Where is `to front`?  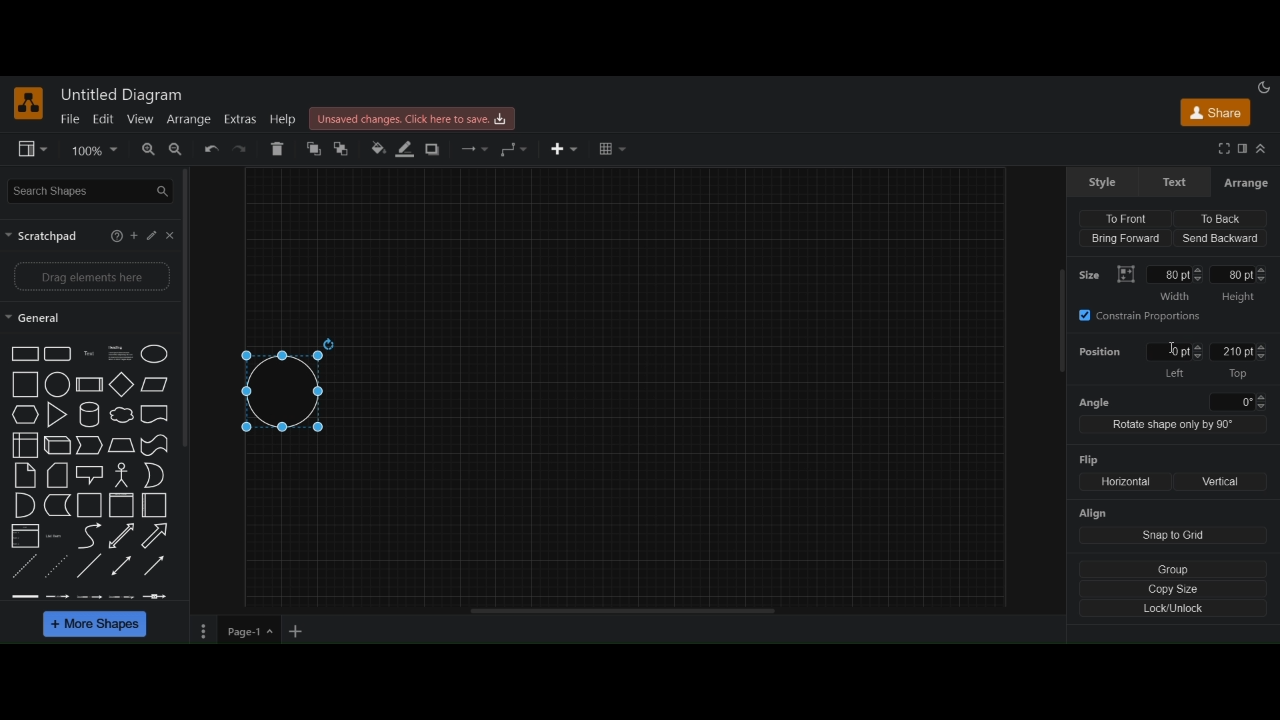
to front is located at coordinates (1131, 216).